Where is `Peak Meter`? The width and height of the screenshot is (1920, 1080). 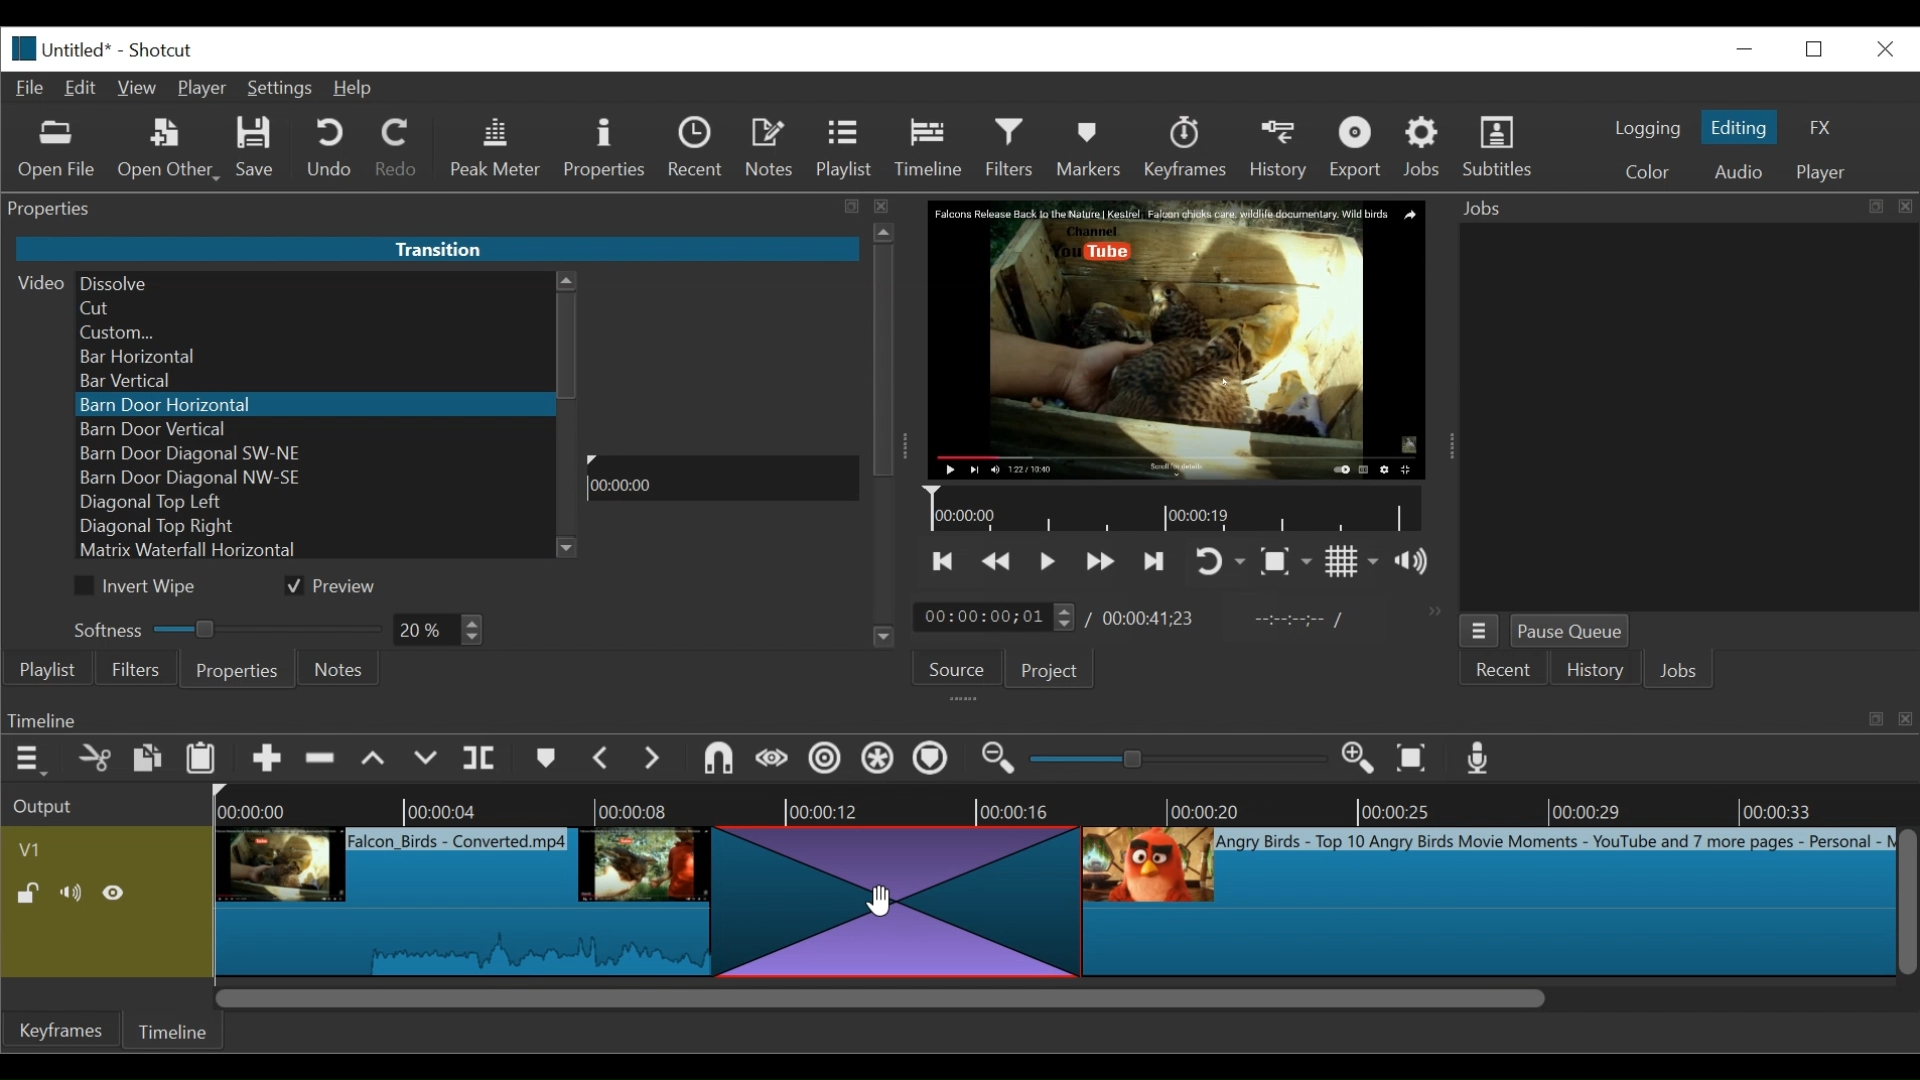 Peak Meter is located at coordinates (497, 150).